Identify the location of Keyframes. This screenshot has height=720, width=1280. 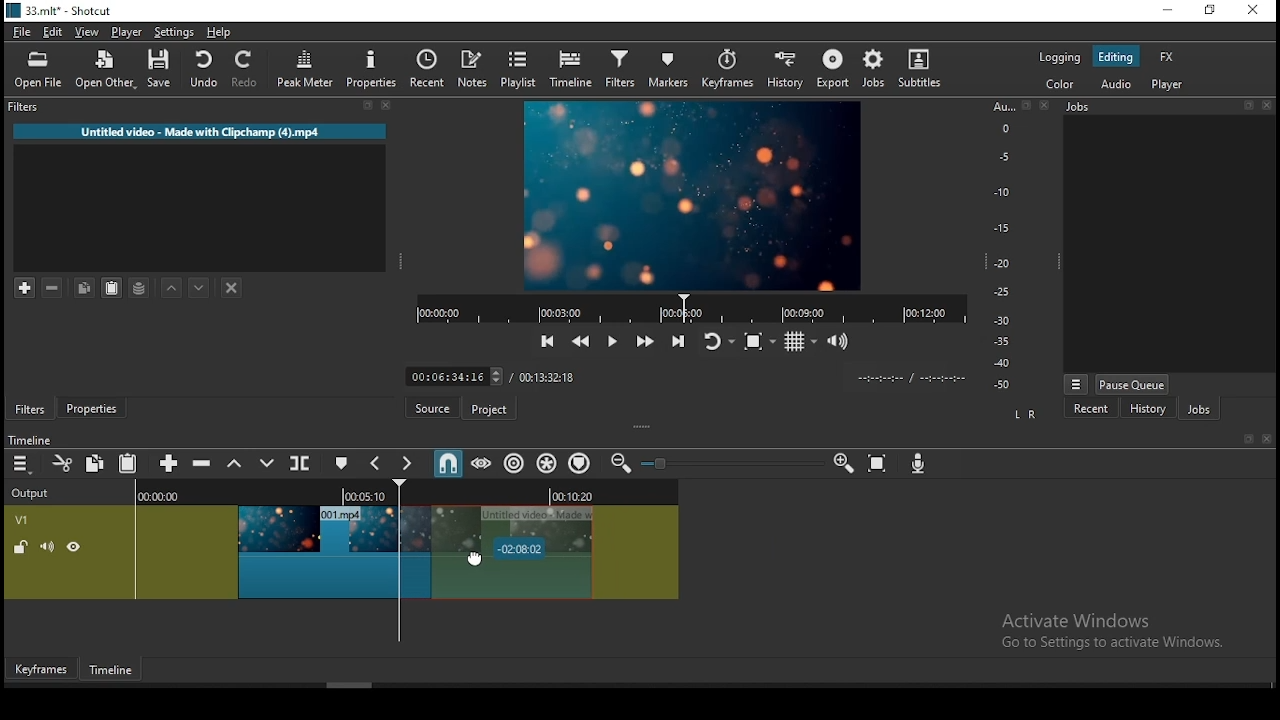
(39, 670).